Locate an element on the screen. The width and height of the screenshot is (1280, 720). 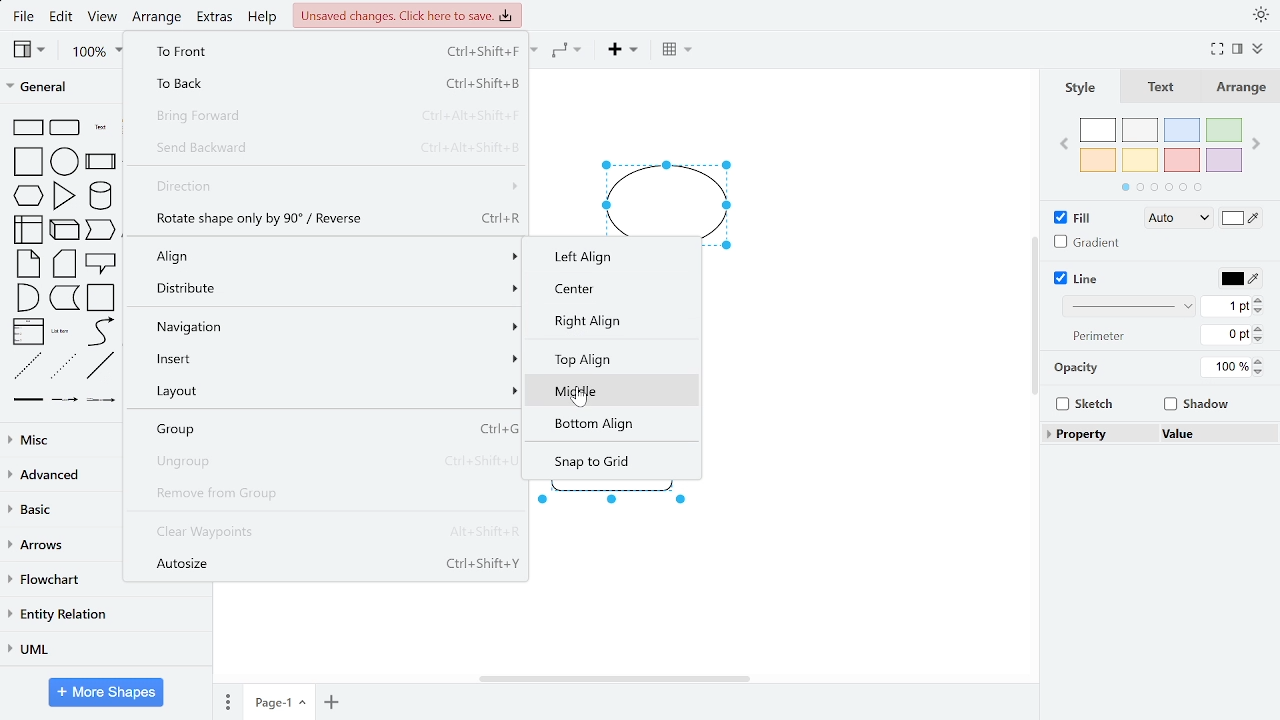
general is located at coordinates (62, 88).